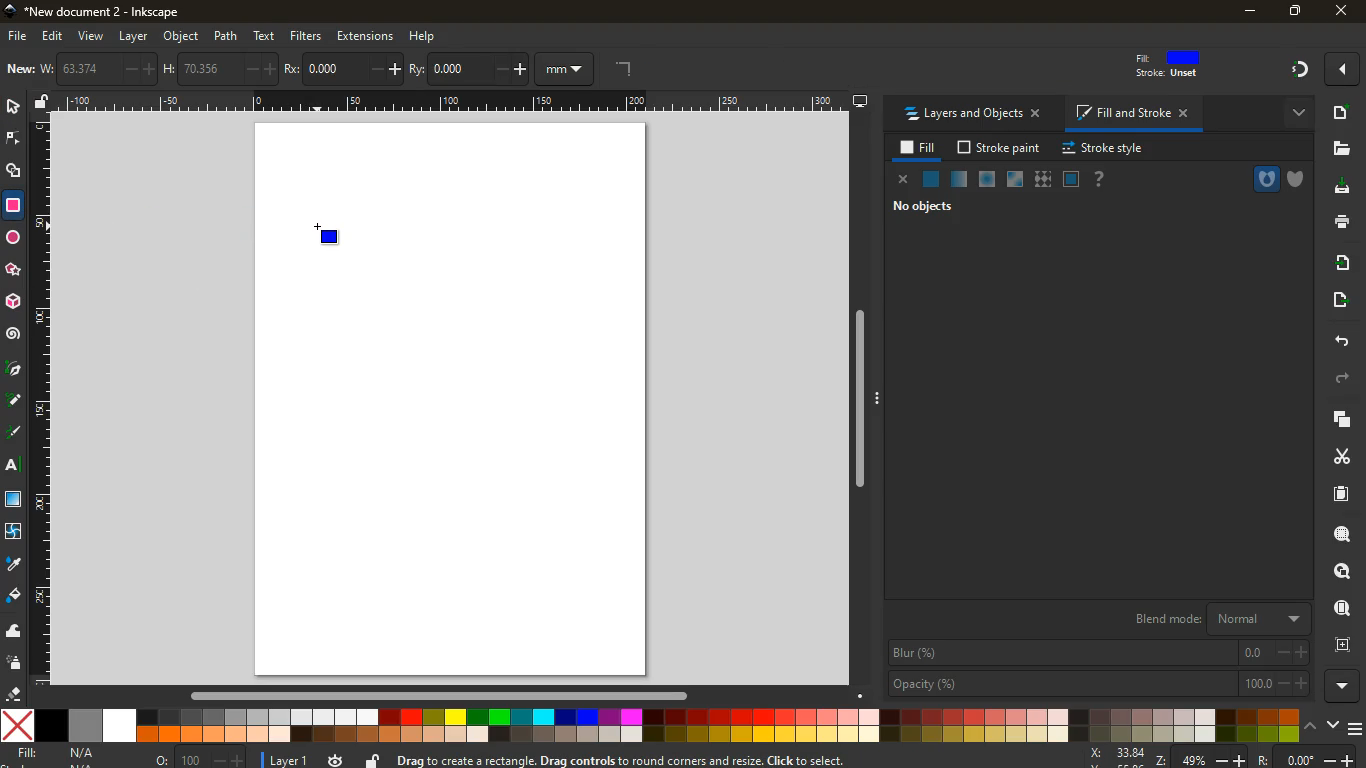 Image resolution: width=1366 pixels, height=768 pixels. Describe the element at coordinates (13, 269) in the screenshot. I see `` at that location.